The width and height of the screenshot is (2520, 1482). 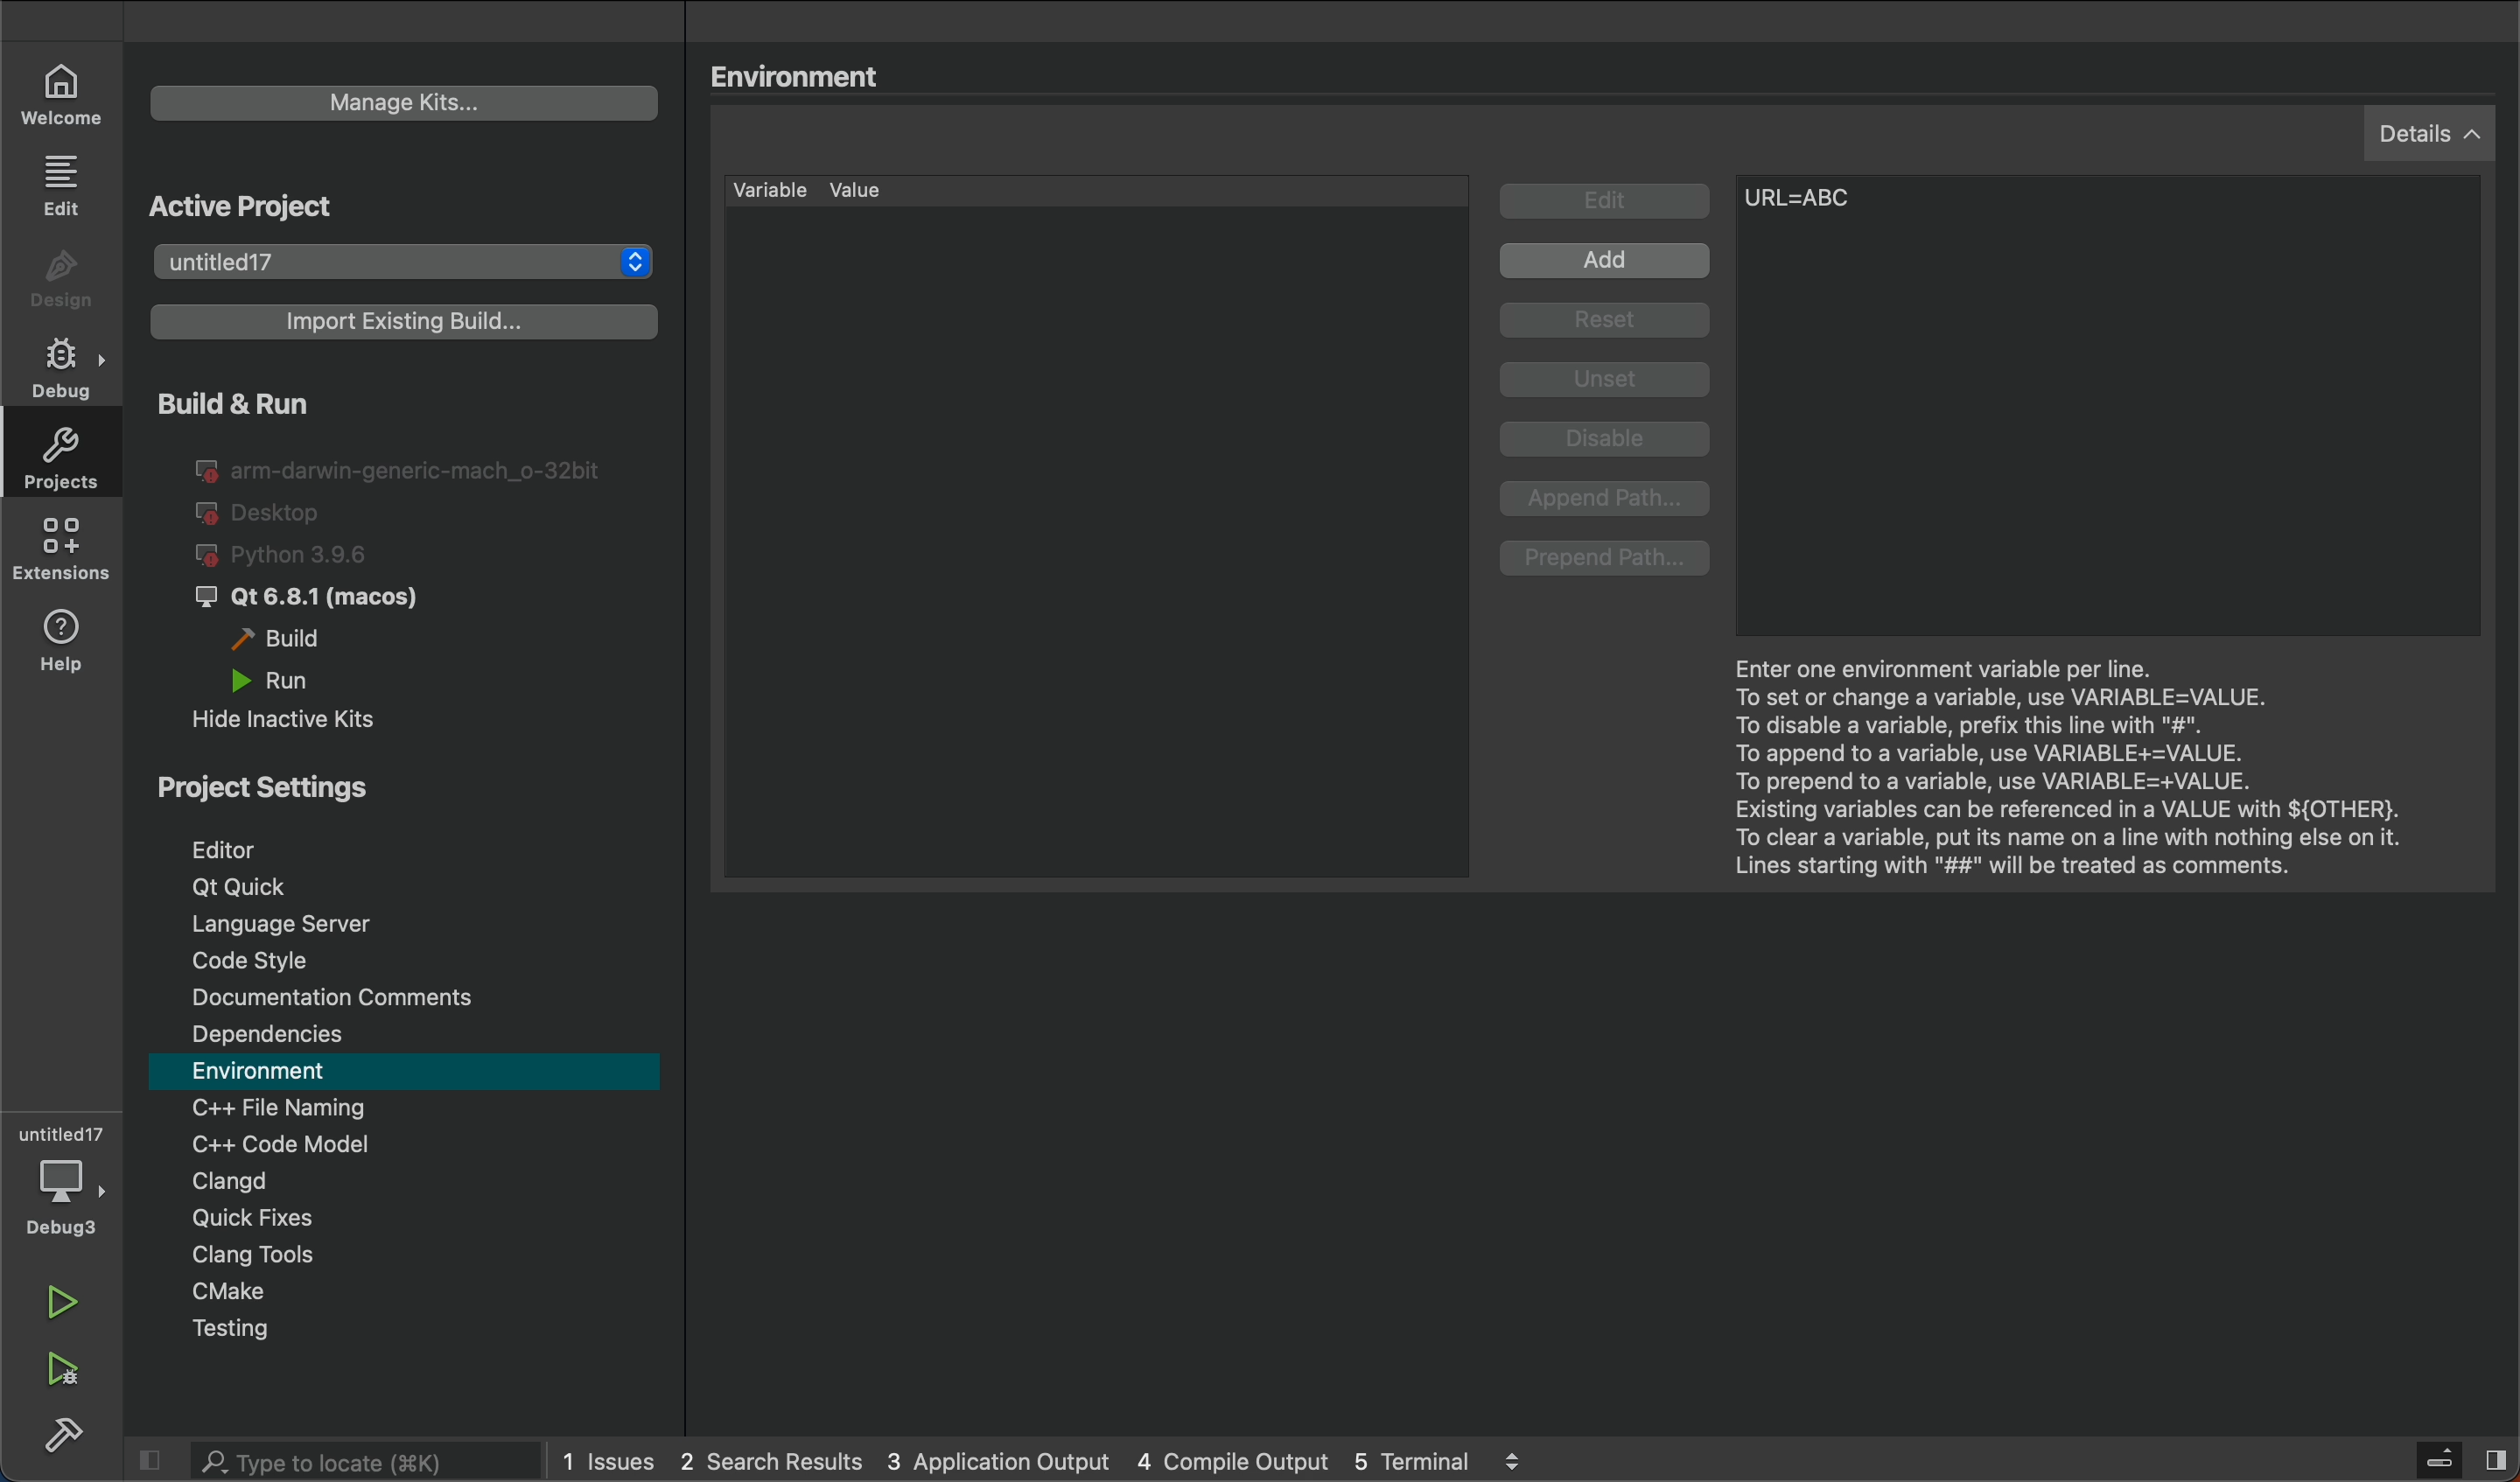 What do you see at coordinates (408, 262) in the screenshot?
I see `projects` at bounding box center [408, 262].